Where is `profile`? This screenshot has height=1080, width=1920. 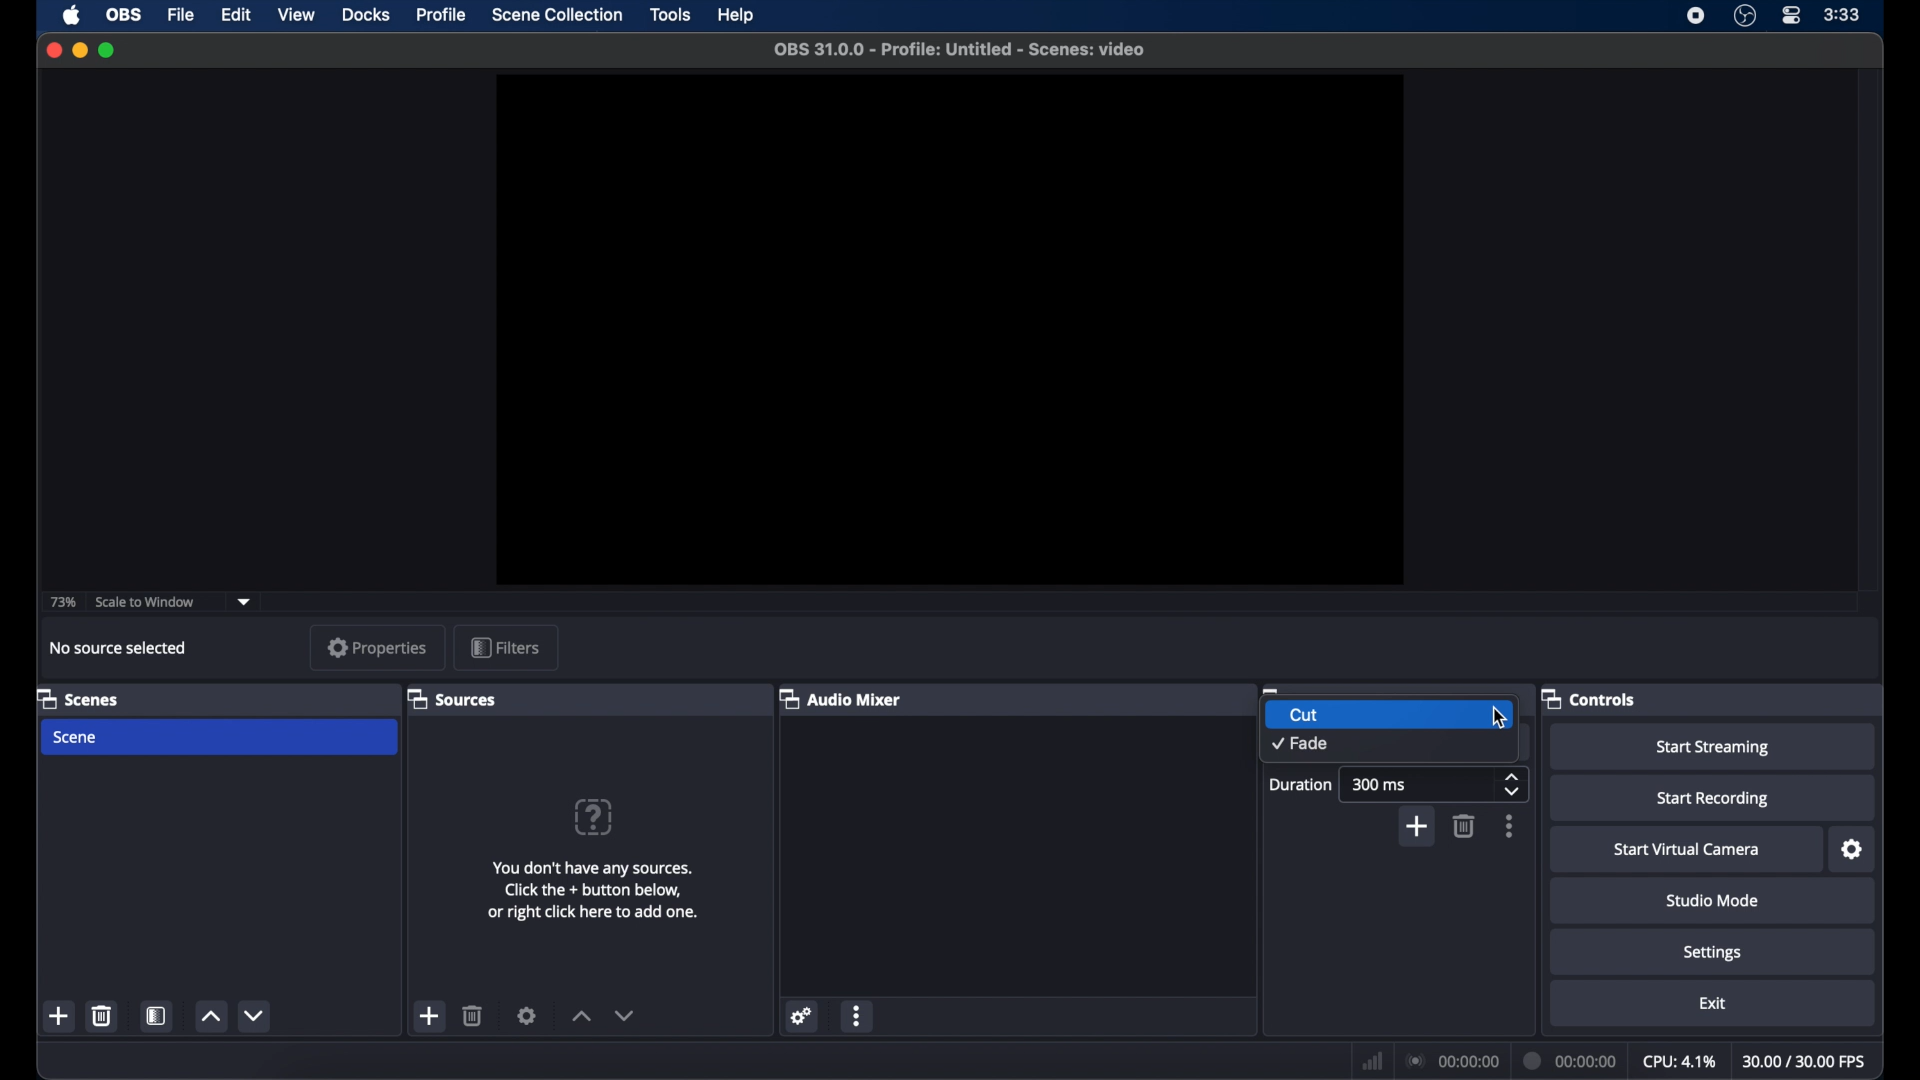
profile is located at coordinates (442, 14).